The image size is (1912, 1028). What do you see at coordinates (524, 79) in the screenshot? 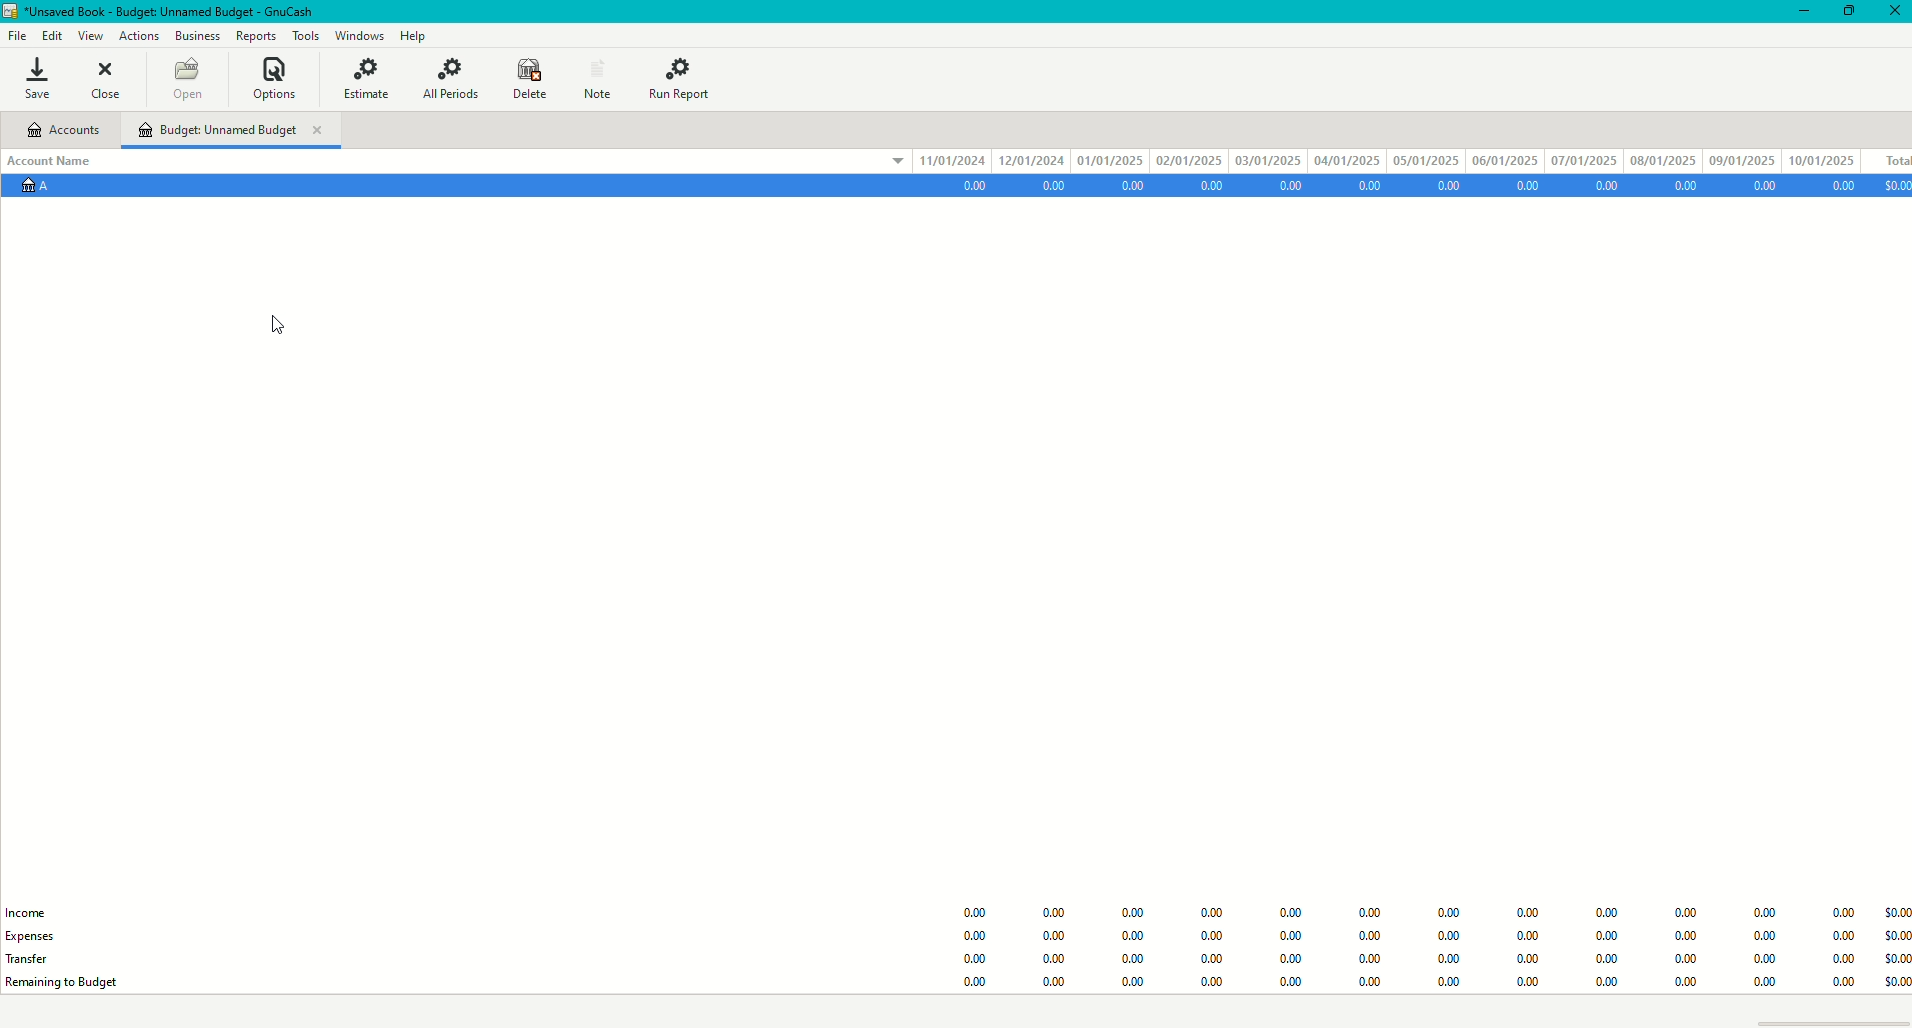
I see `Delete` at bounding box center [524, 79].